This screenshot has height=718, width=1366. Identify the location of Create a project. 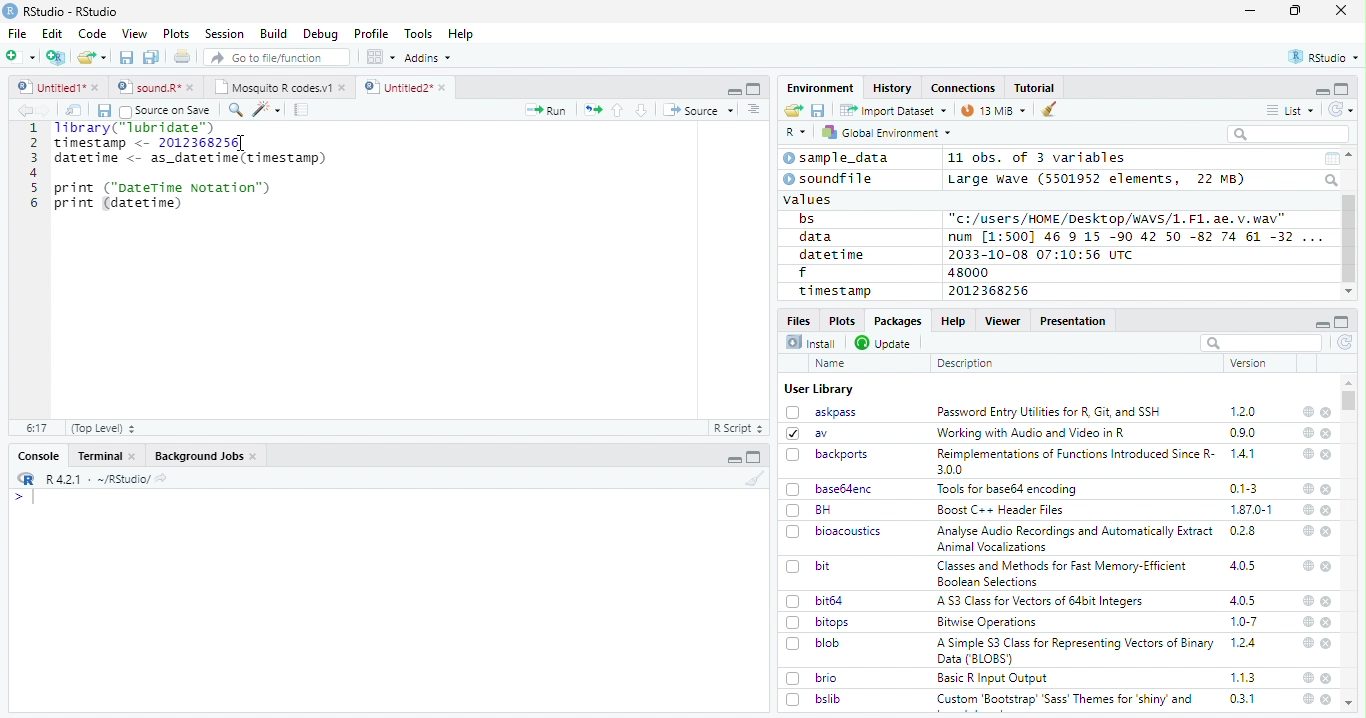
(56, 57).